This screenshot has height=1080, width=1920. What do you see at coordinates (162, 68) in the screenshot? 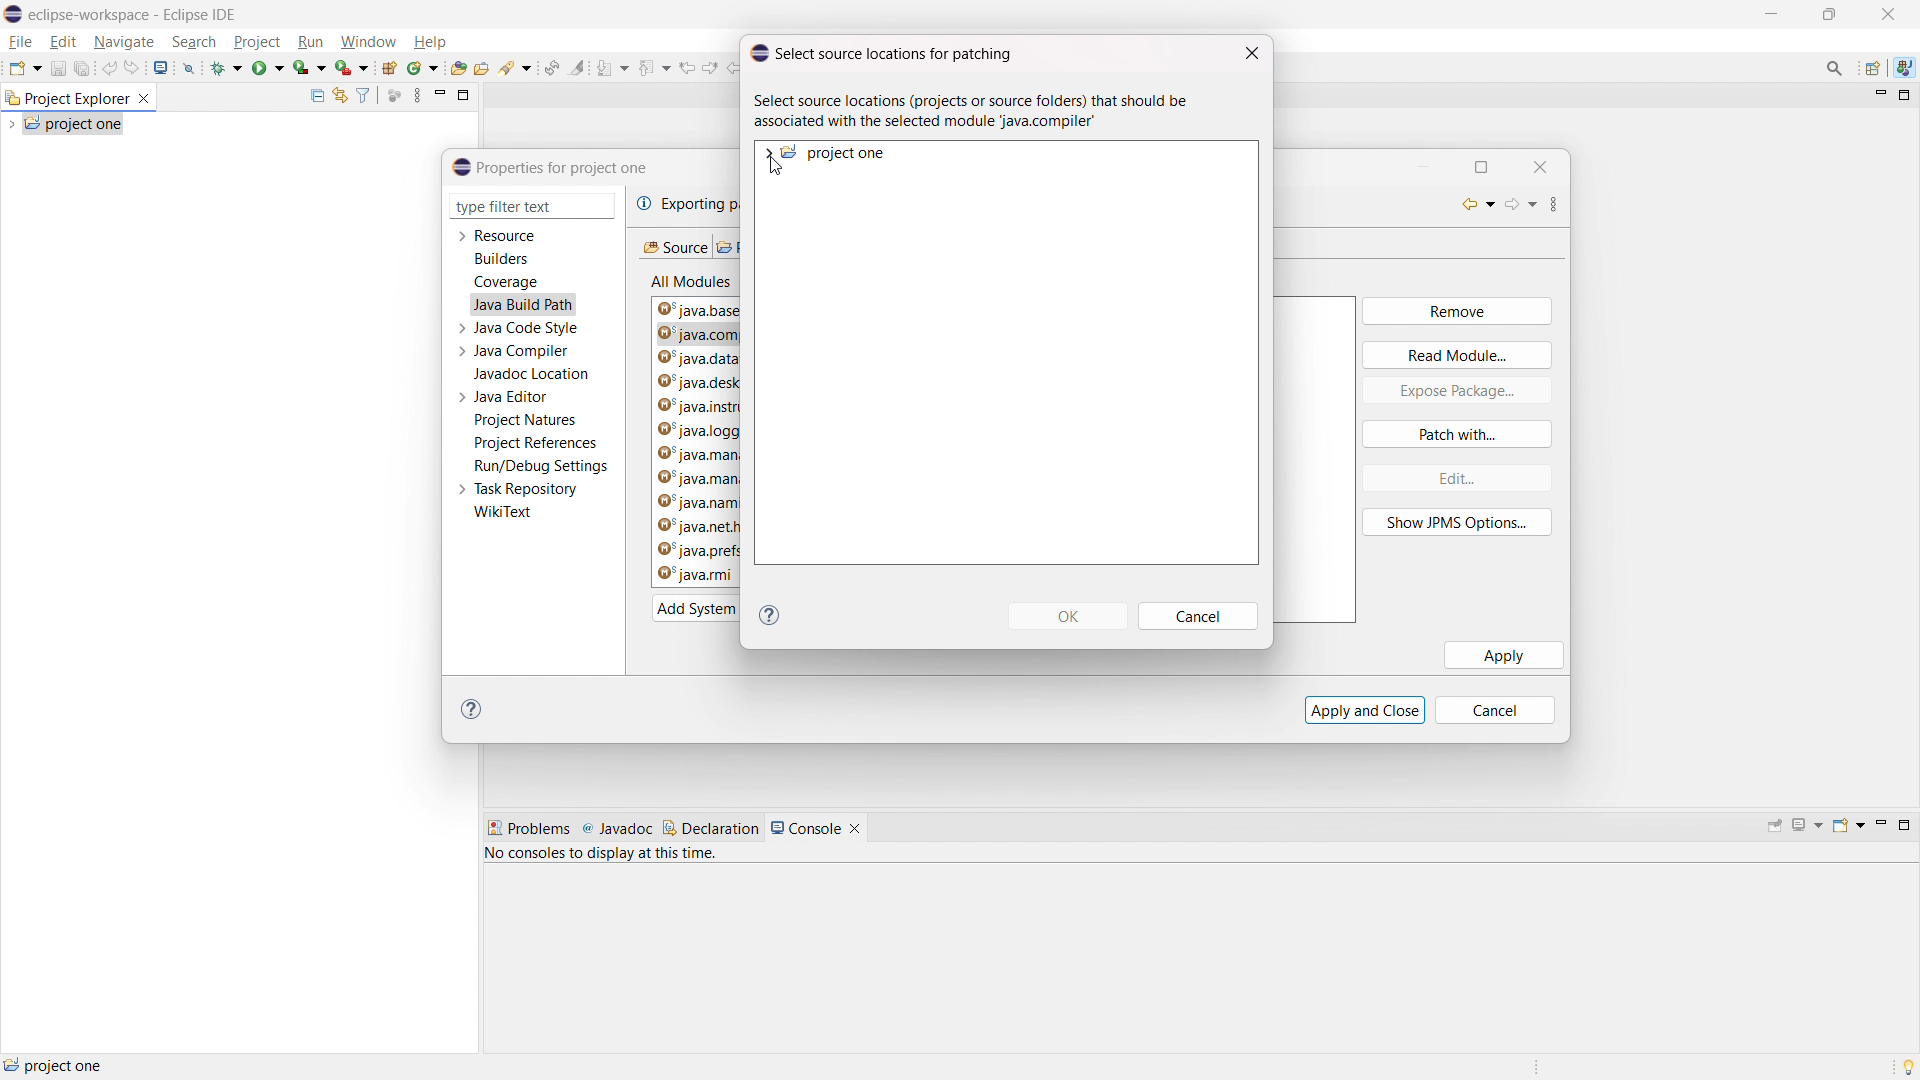
I see `open console` at bounding box center [162, 68].